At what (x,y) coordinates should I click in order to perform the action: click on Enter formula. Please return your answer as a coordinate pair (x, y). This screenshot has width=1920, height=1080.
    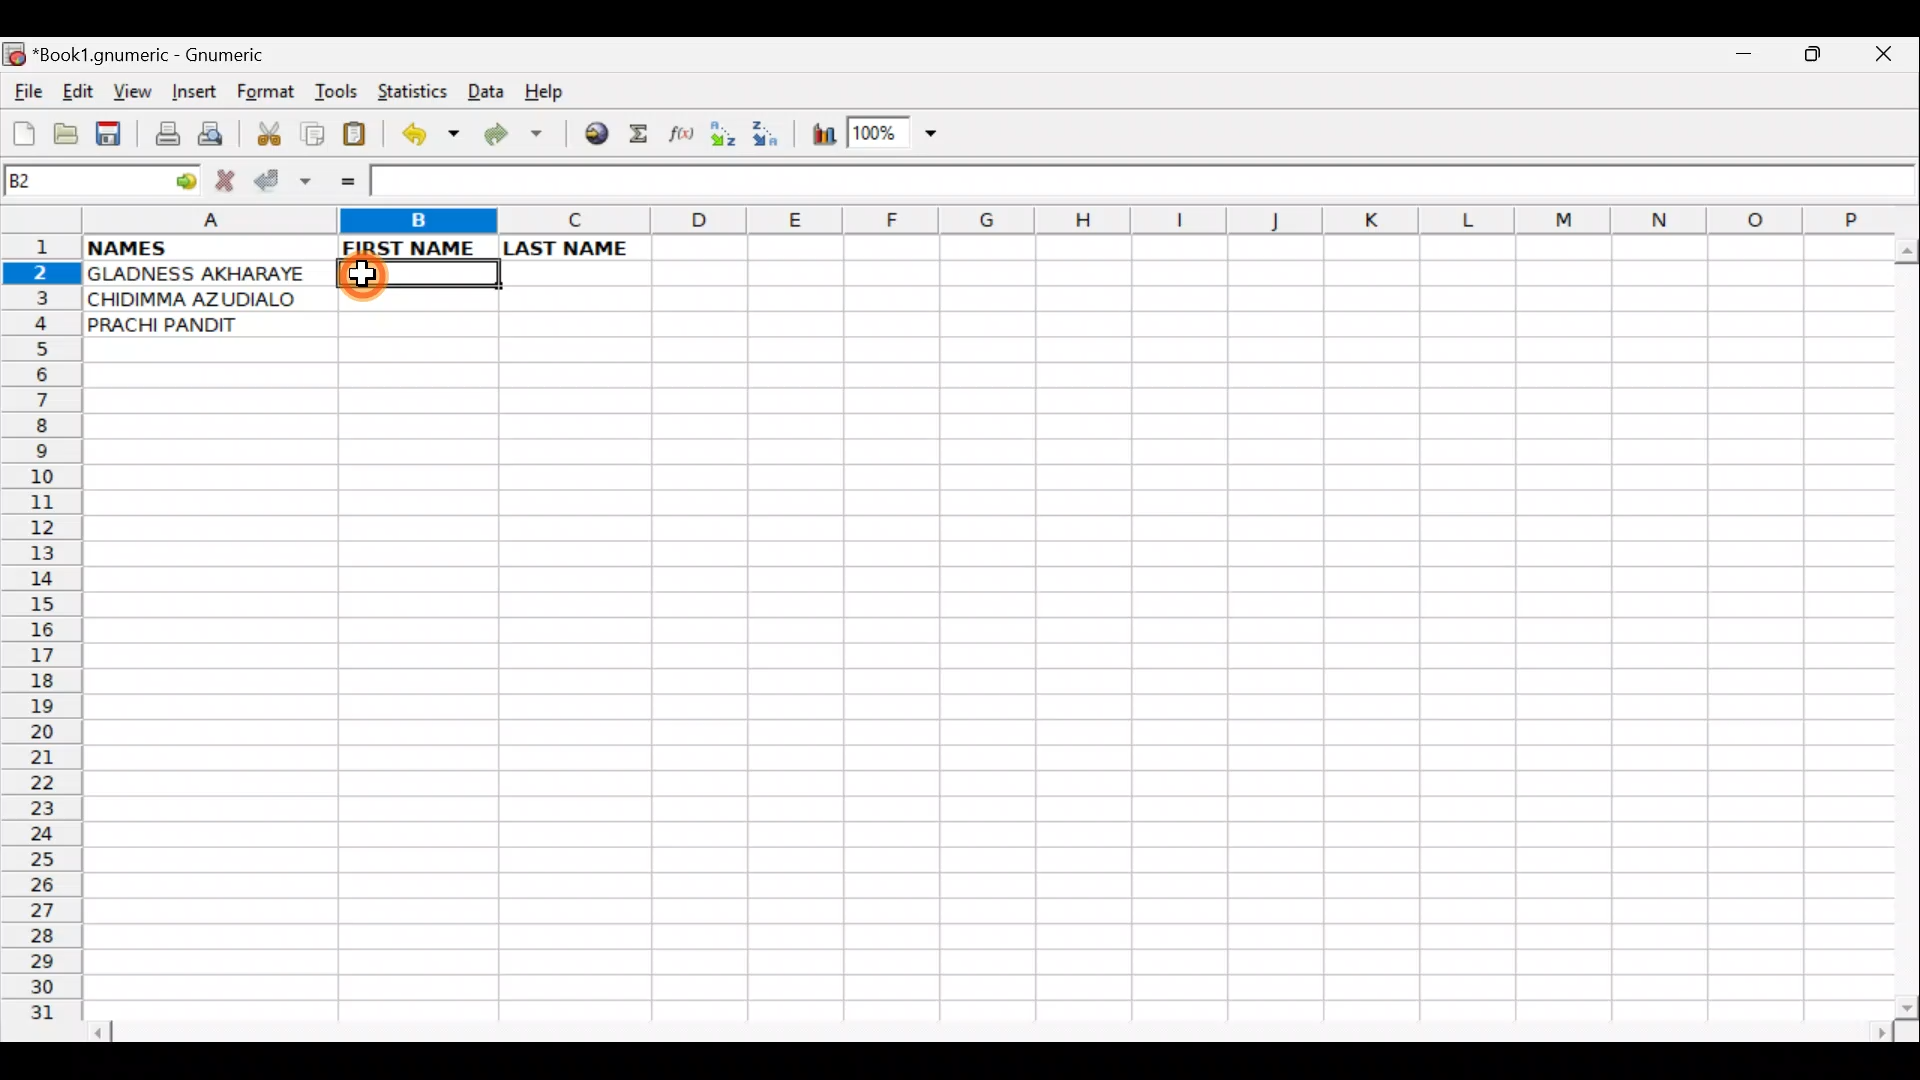
    Looking at the image, I should click on (342, 180).